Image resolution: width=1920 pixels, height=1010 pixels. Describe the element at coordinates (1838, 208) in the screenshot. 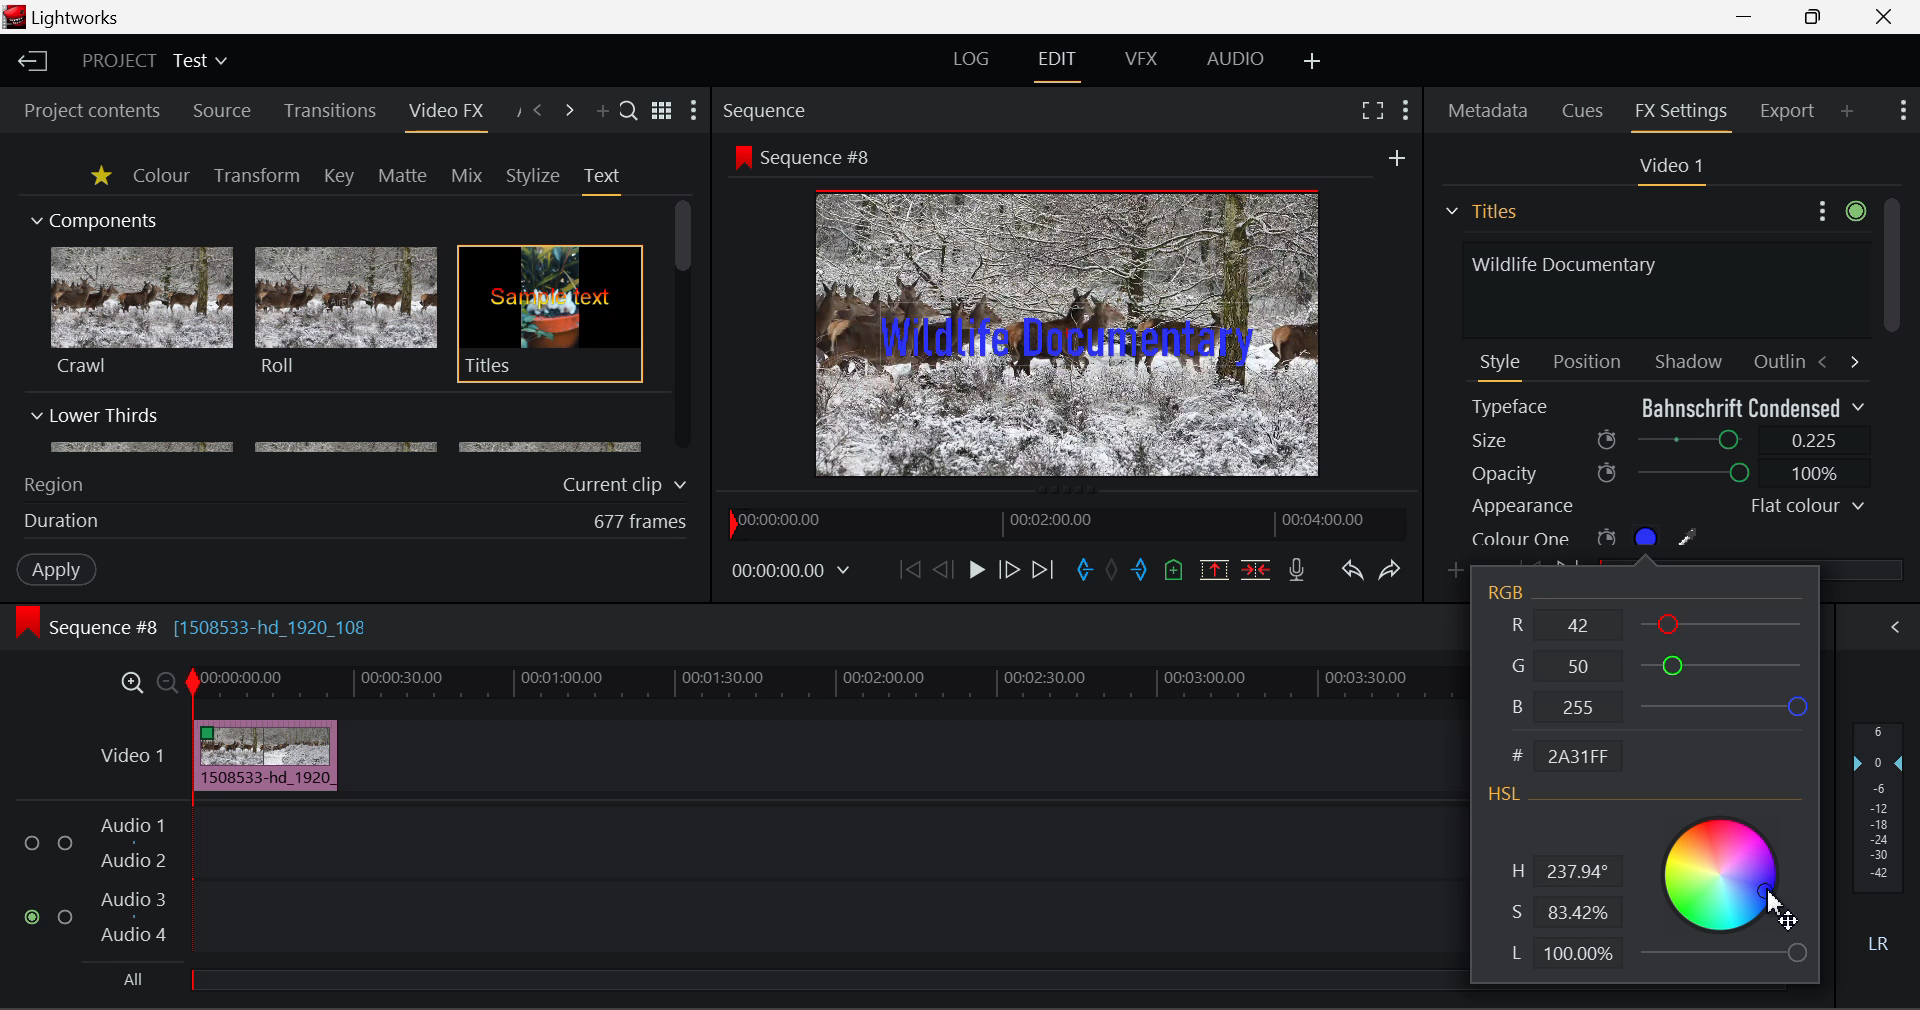

I see `Settings` at that location.